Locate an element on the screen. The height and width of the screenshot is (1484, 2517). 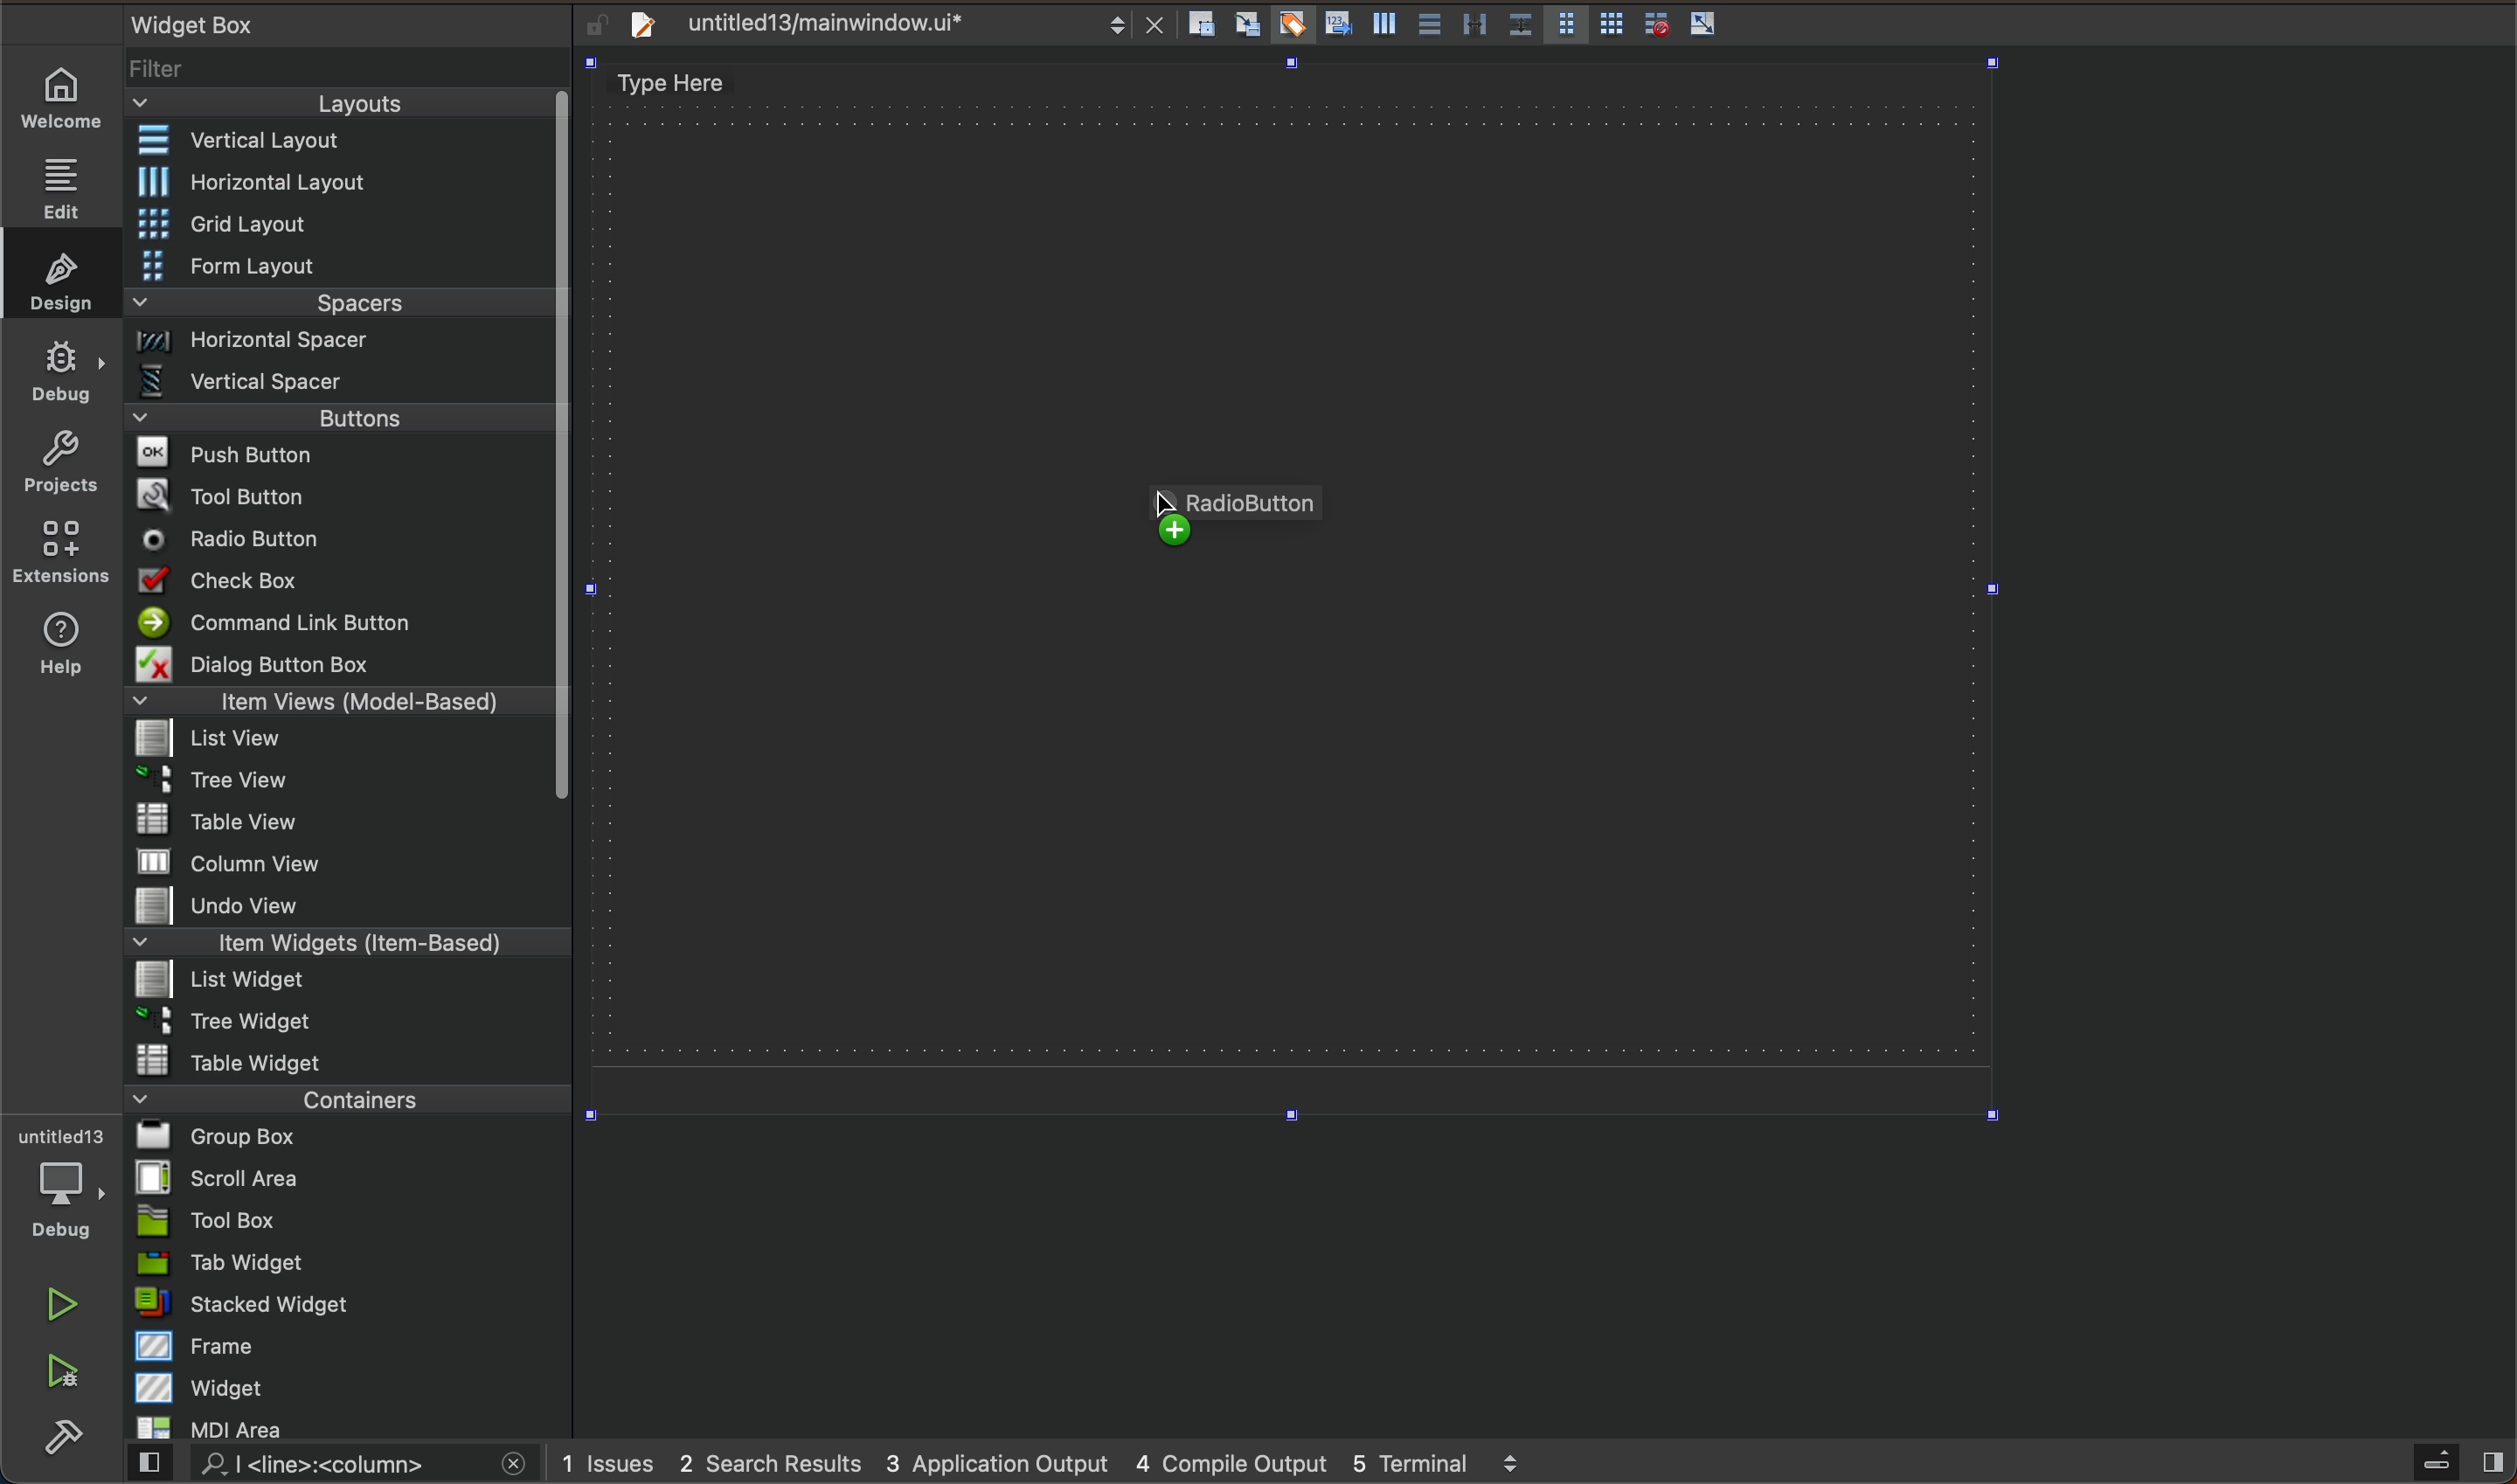
projects is located at coordinates (60, 466).